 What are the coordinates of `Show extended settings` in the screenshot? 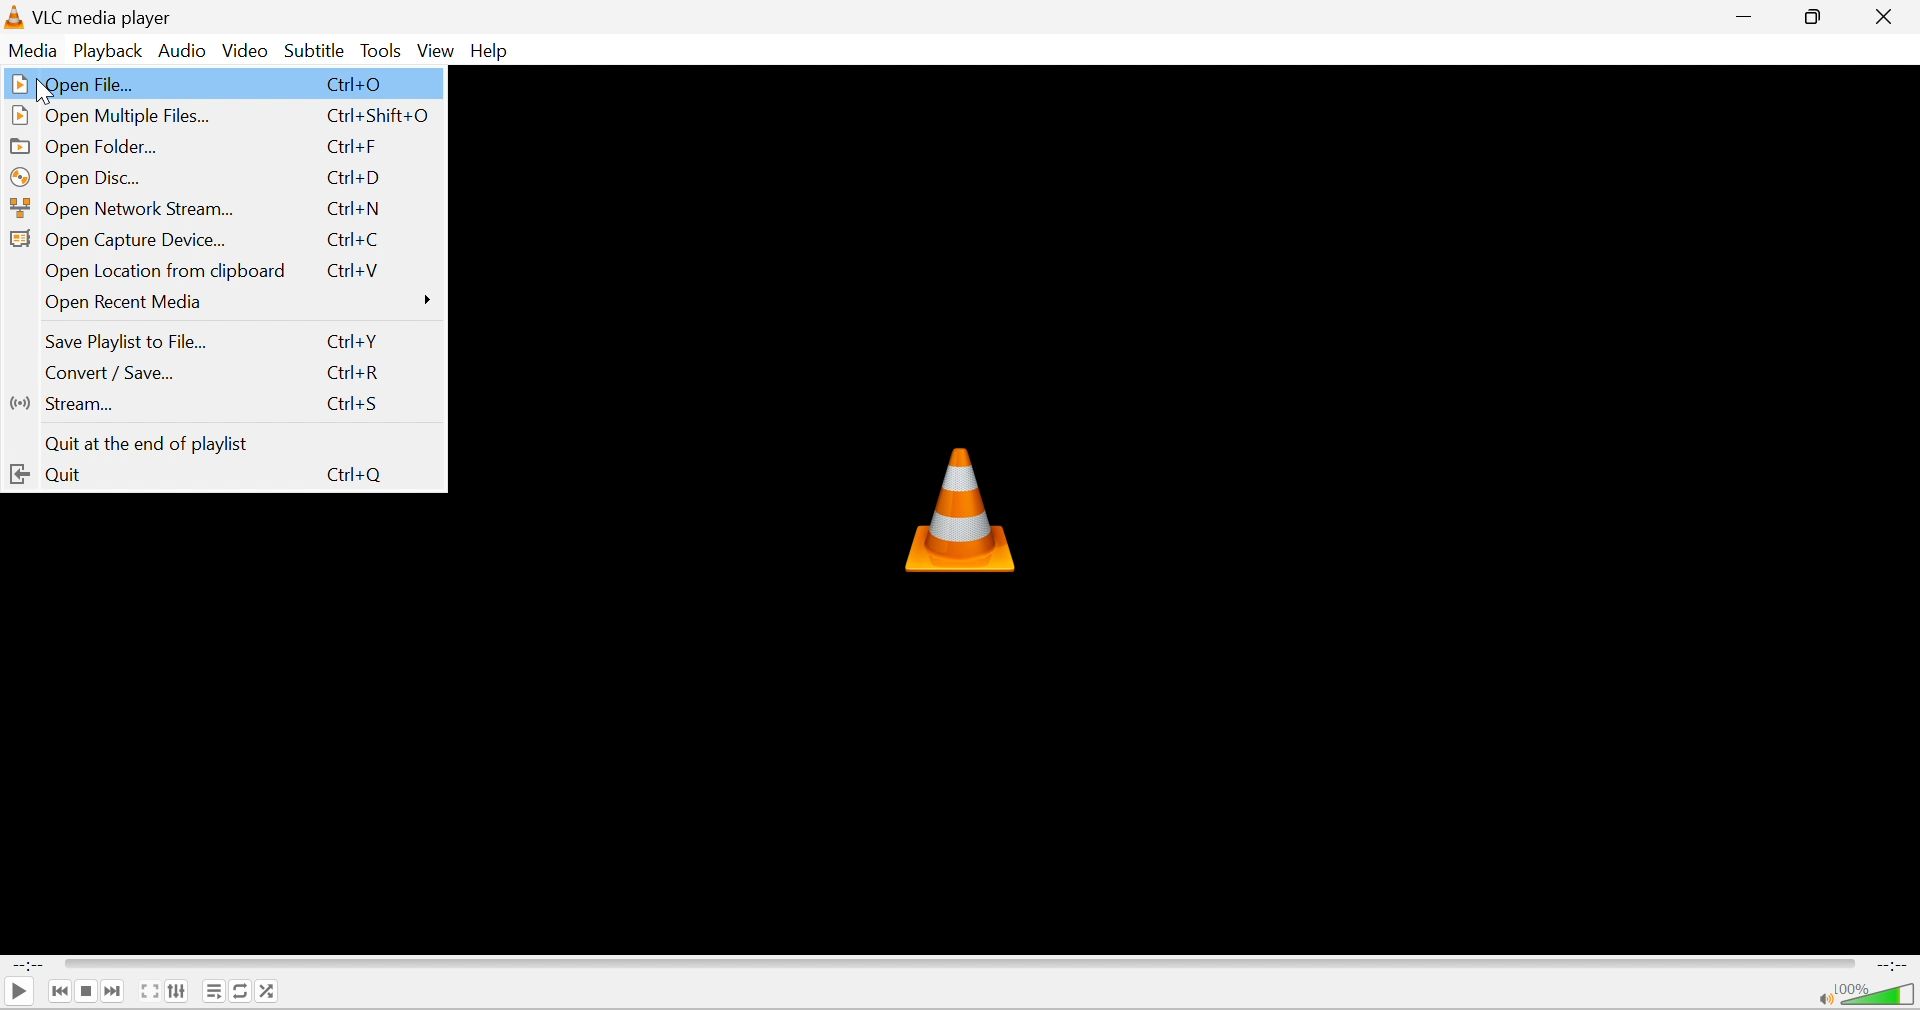 It's located at (179, 991).